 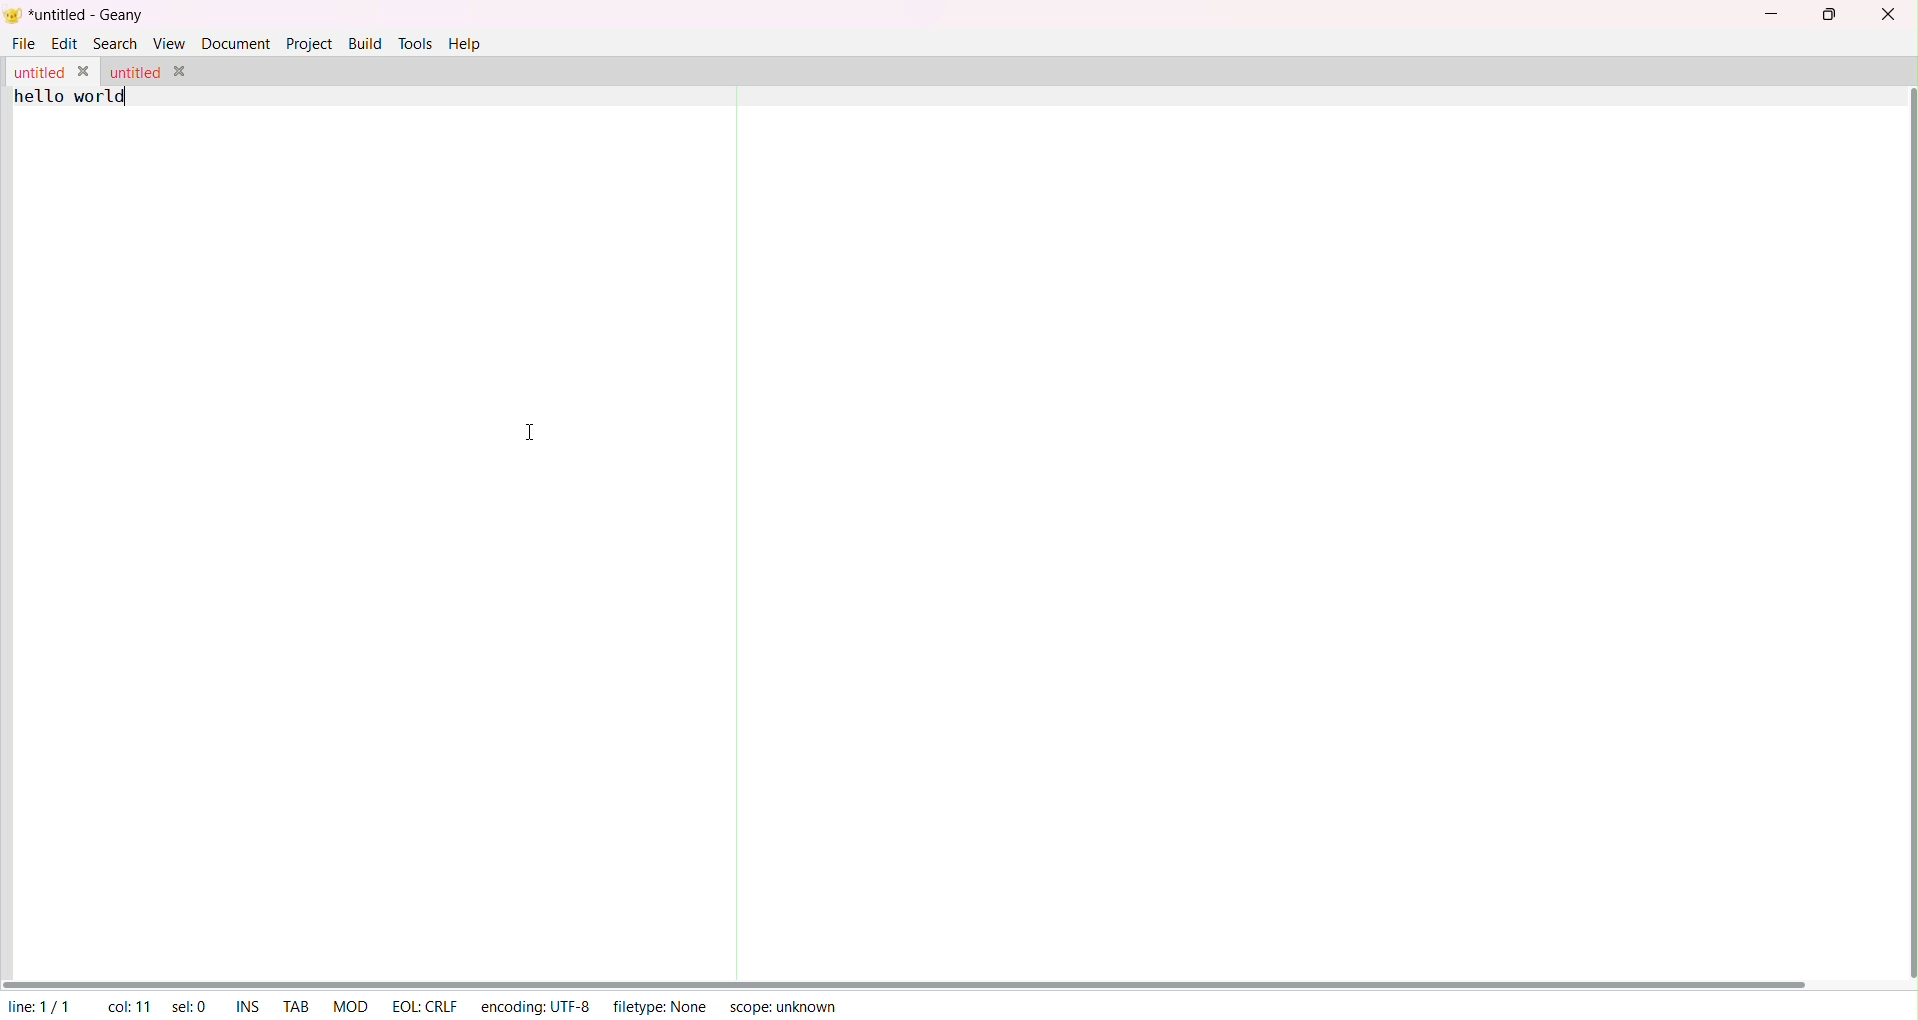 I want to click on tools, so click(x=414, y=44).